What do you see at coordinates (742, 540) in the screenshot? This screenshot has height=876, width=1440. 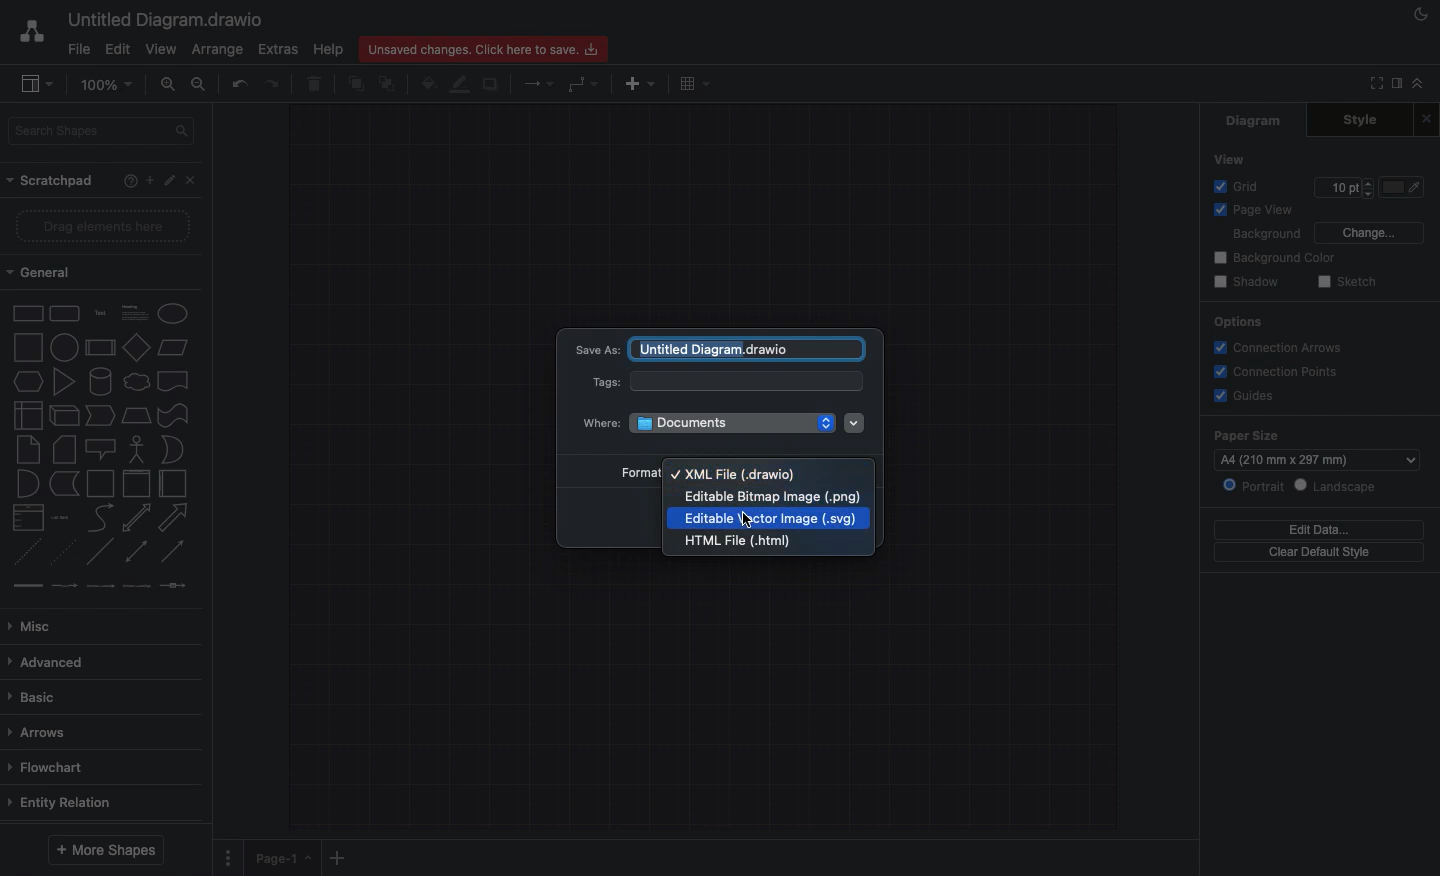 I see `html file` at bounding box center [742, 540].